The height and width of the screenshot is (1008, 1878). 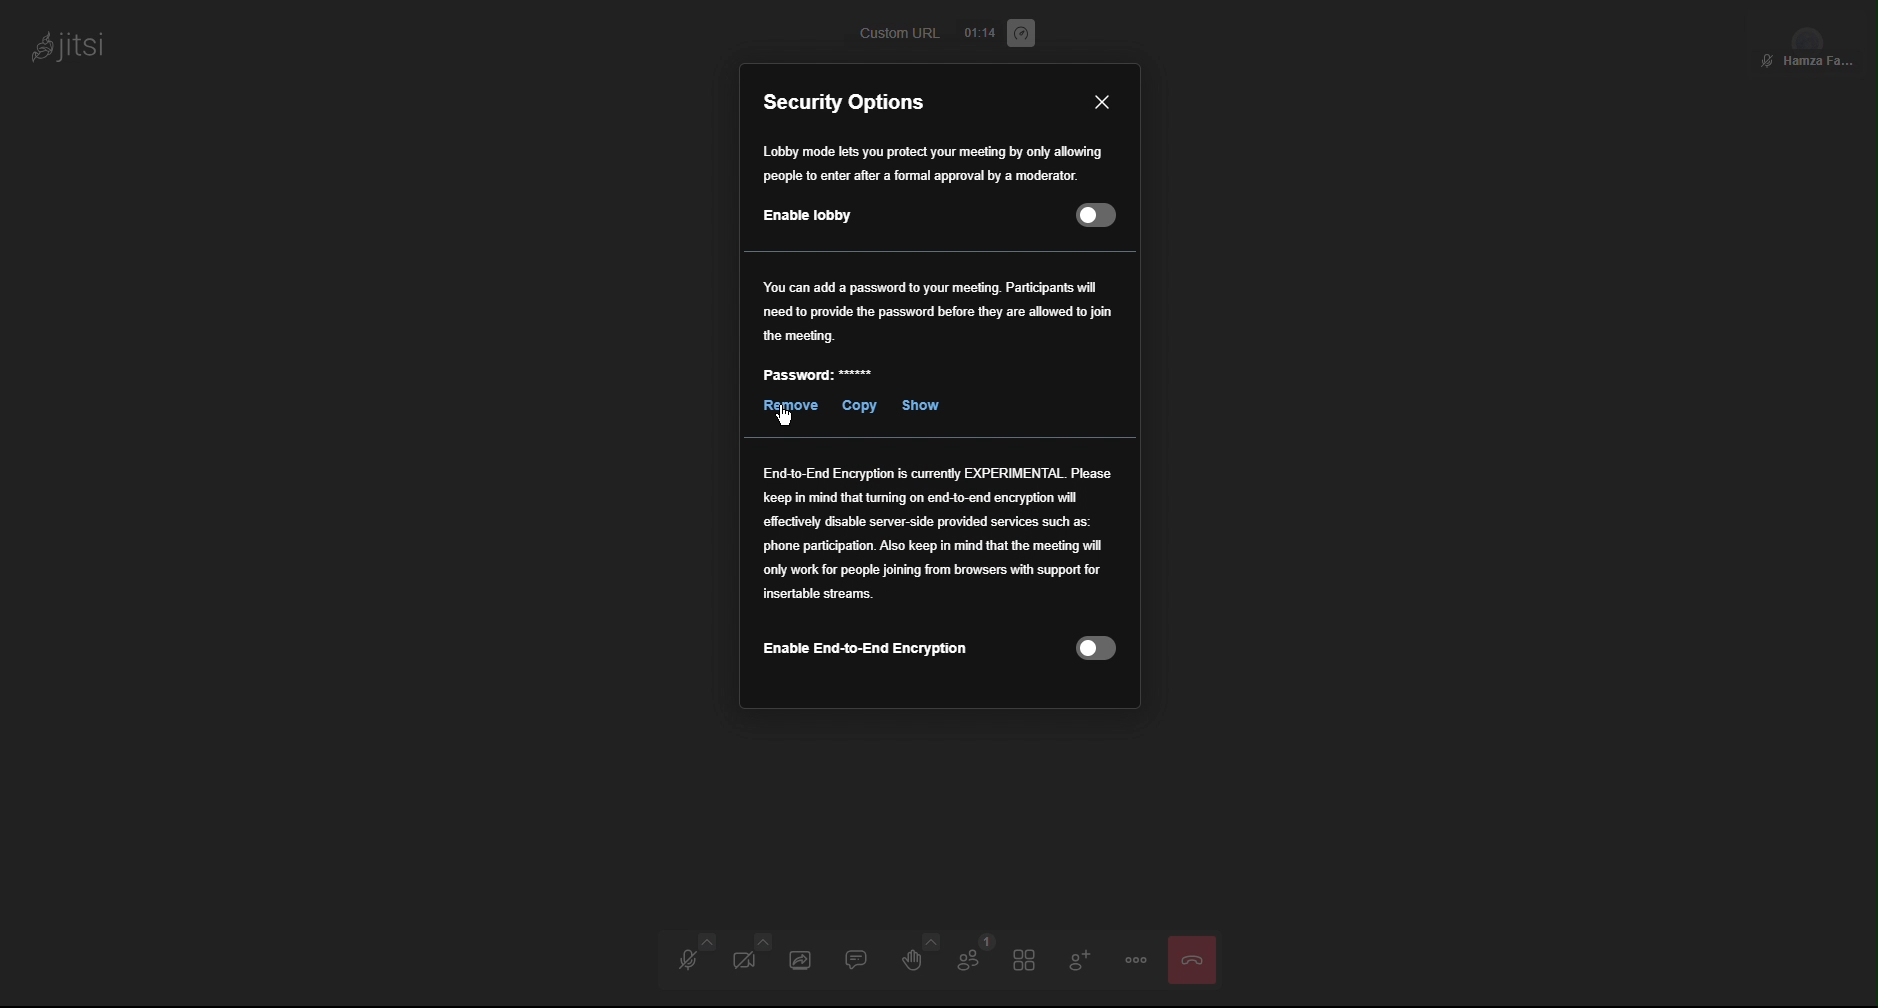 I want to click on Audio, so click(x=687, y=959).